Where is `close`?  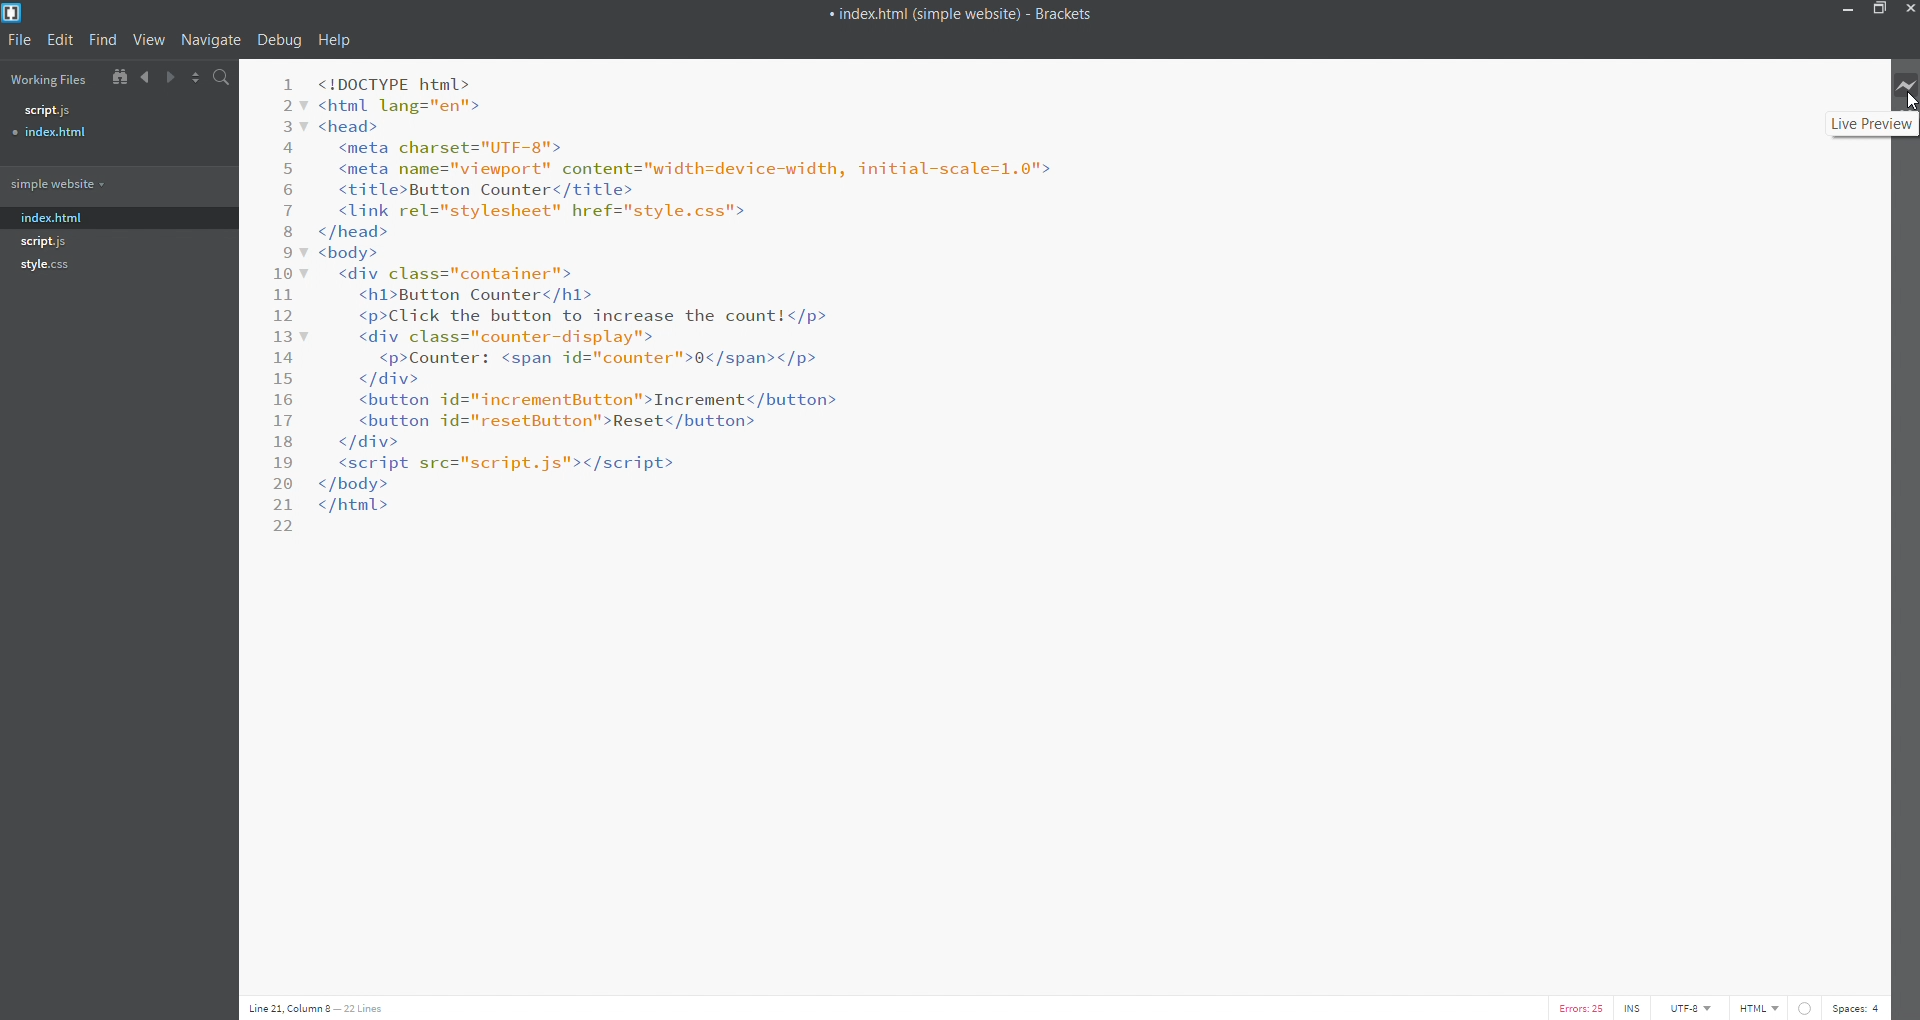 close is located at coordinates (1908, 11).